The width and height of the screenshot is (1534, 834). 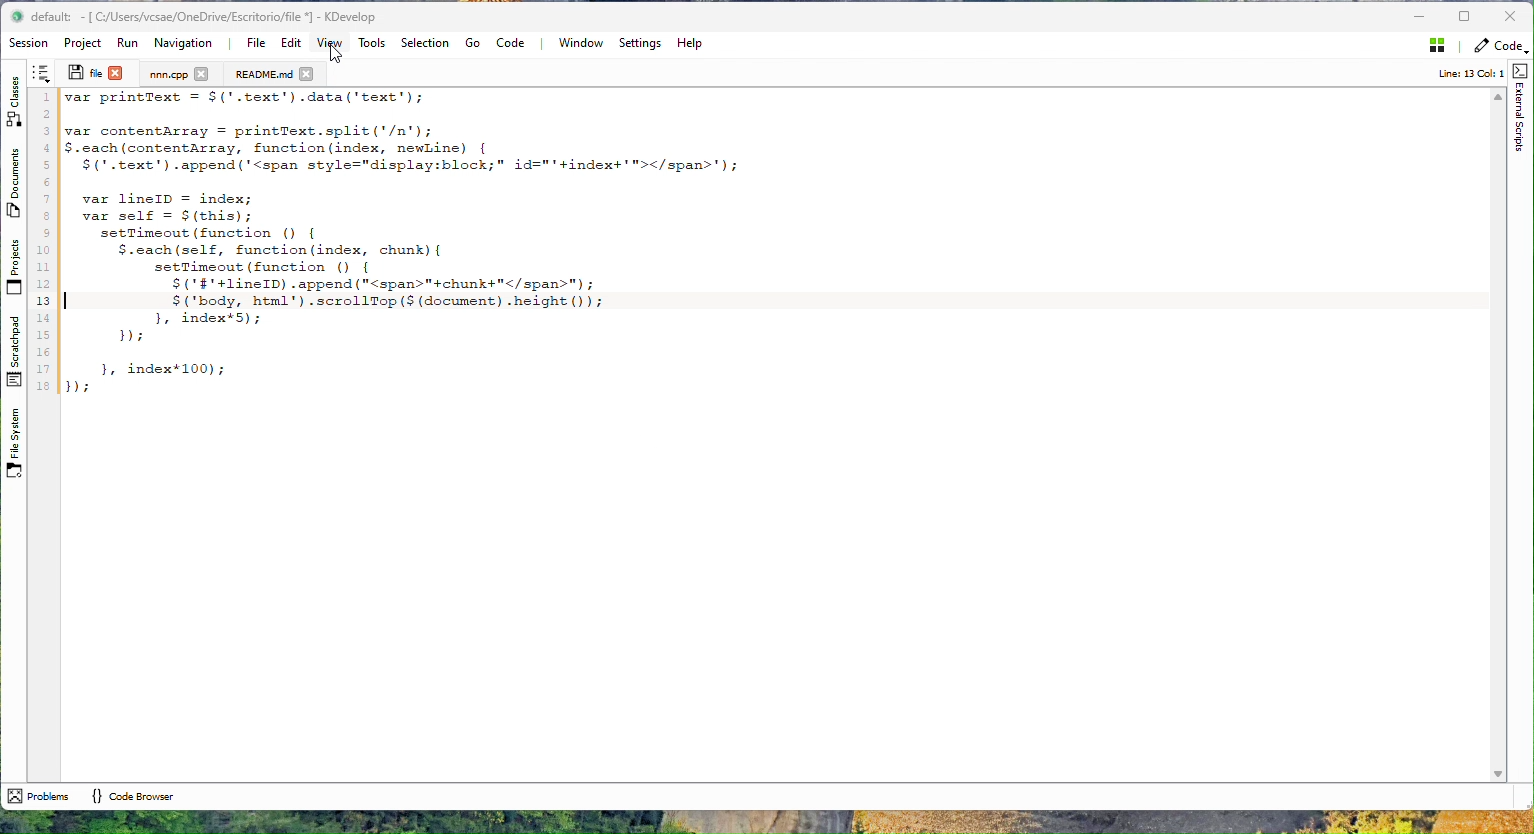 What do you see at coordinates (263, 74) in the screenshot?
I see `Document` at bounding box center [263, 74].